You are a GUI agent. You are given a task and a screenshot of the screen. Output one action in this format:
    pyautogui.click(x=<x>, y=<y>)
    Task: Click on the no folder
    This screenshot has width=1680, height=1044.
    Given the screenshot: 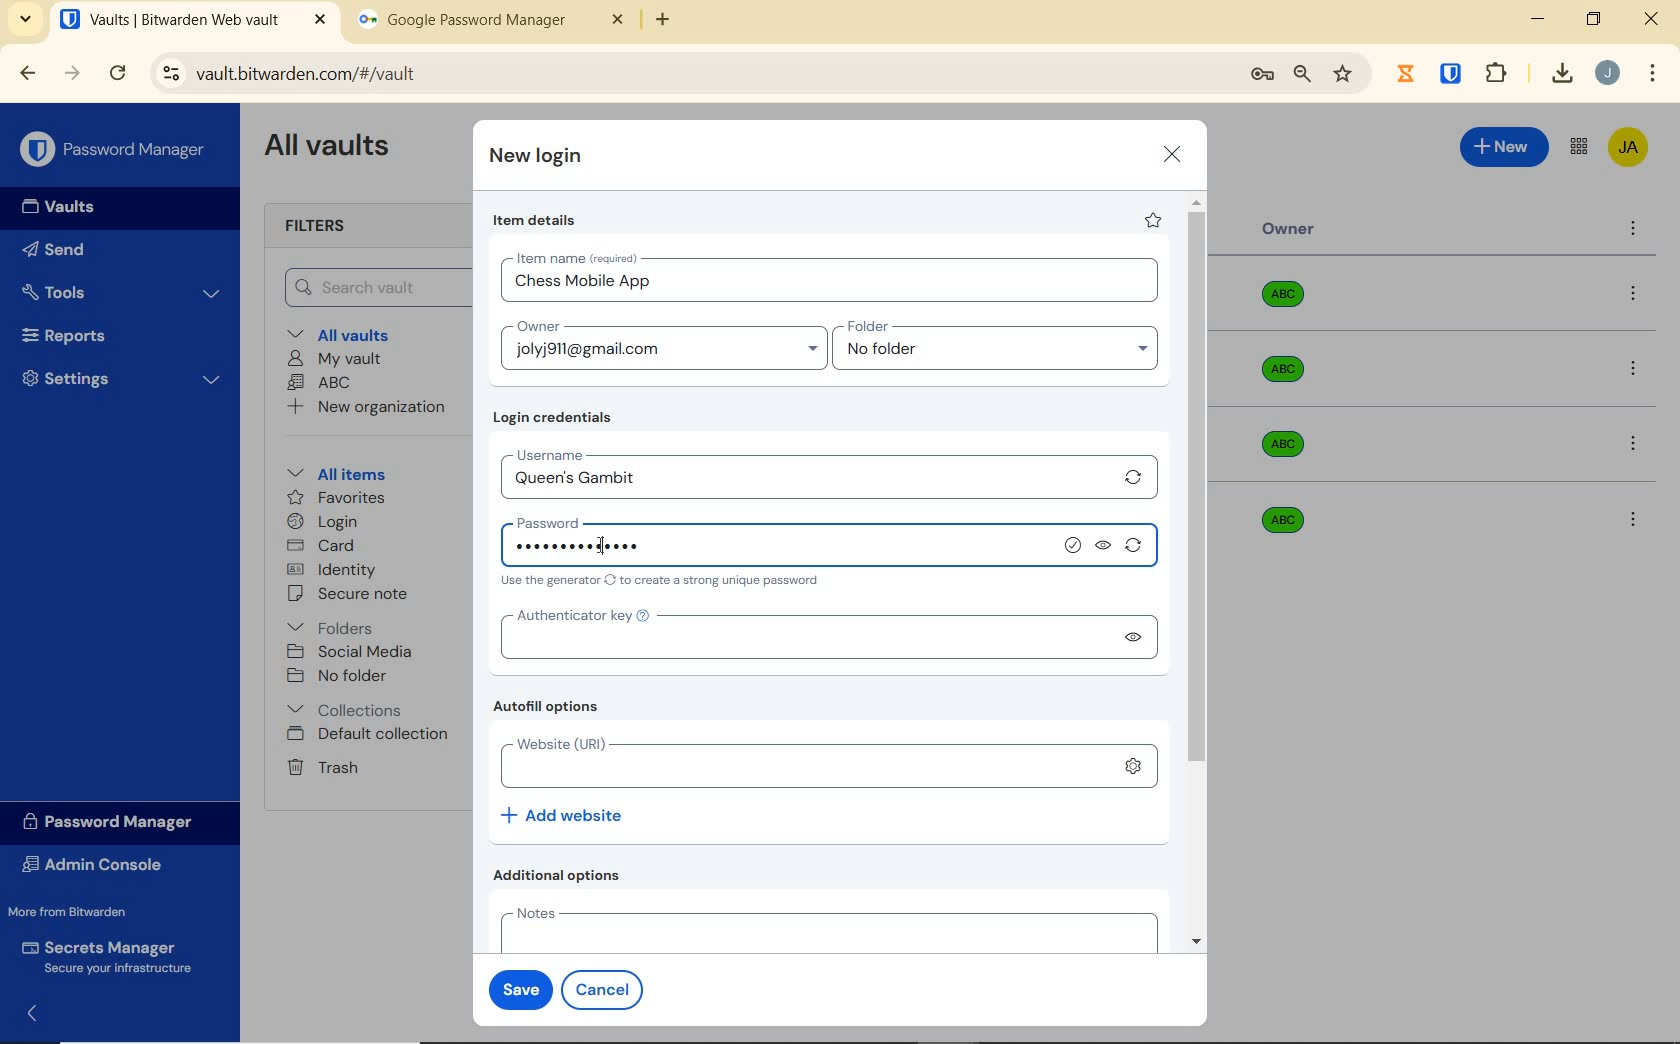 What is the action you would take?
    pyautogui.click(x=1003, y=354)
    